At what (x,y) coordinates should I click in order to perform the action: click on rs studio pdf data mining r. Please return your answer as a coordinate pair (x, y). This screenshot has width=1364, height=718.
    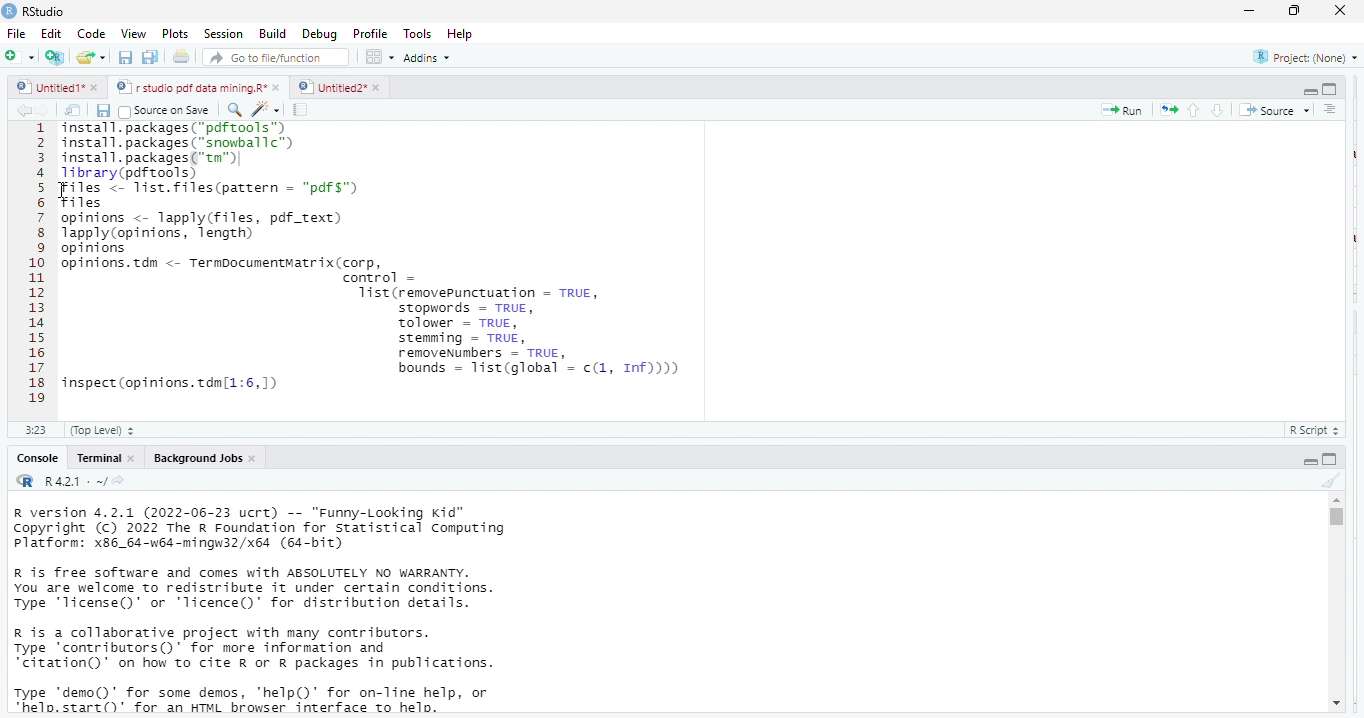
    Looking at the image, I should click on (190, 88).